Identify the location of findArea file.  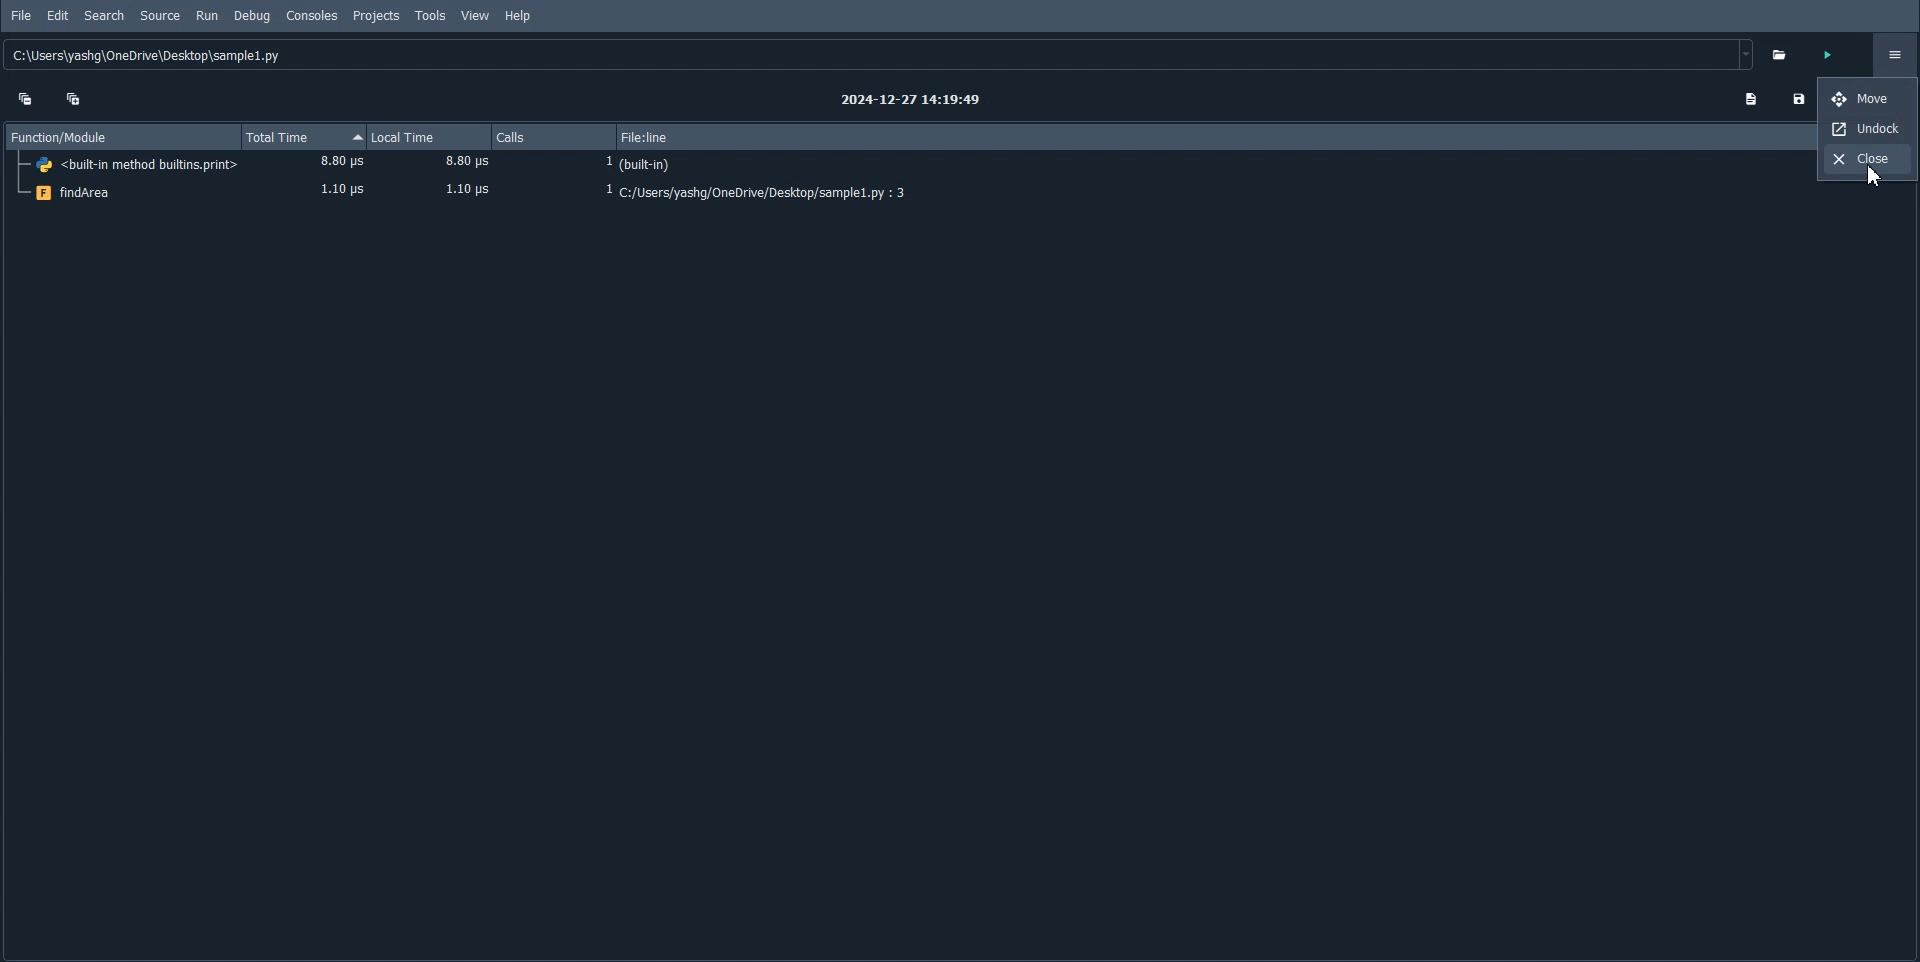
(907, 194).